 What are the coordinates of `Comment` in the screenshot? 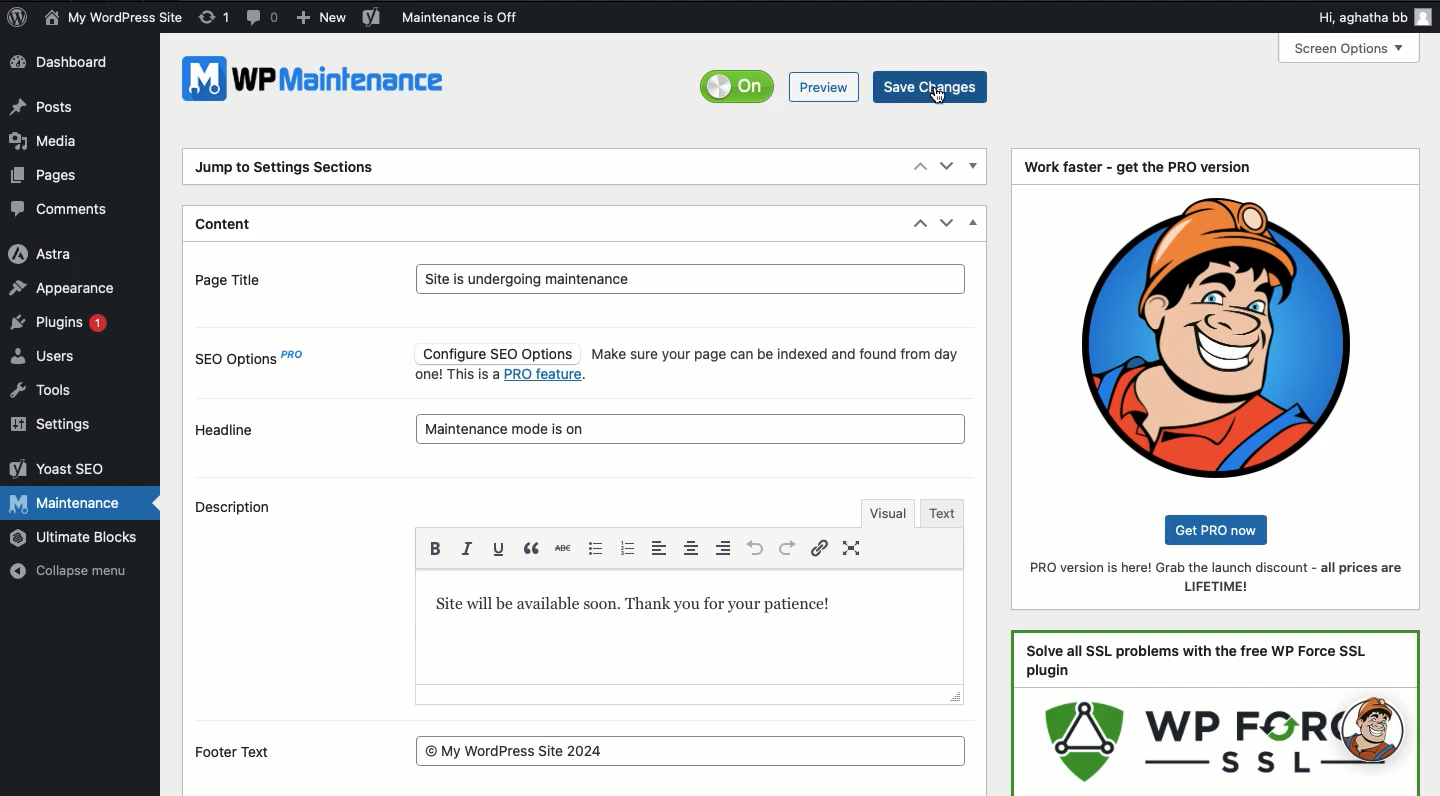 It's located at (262, 15).